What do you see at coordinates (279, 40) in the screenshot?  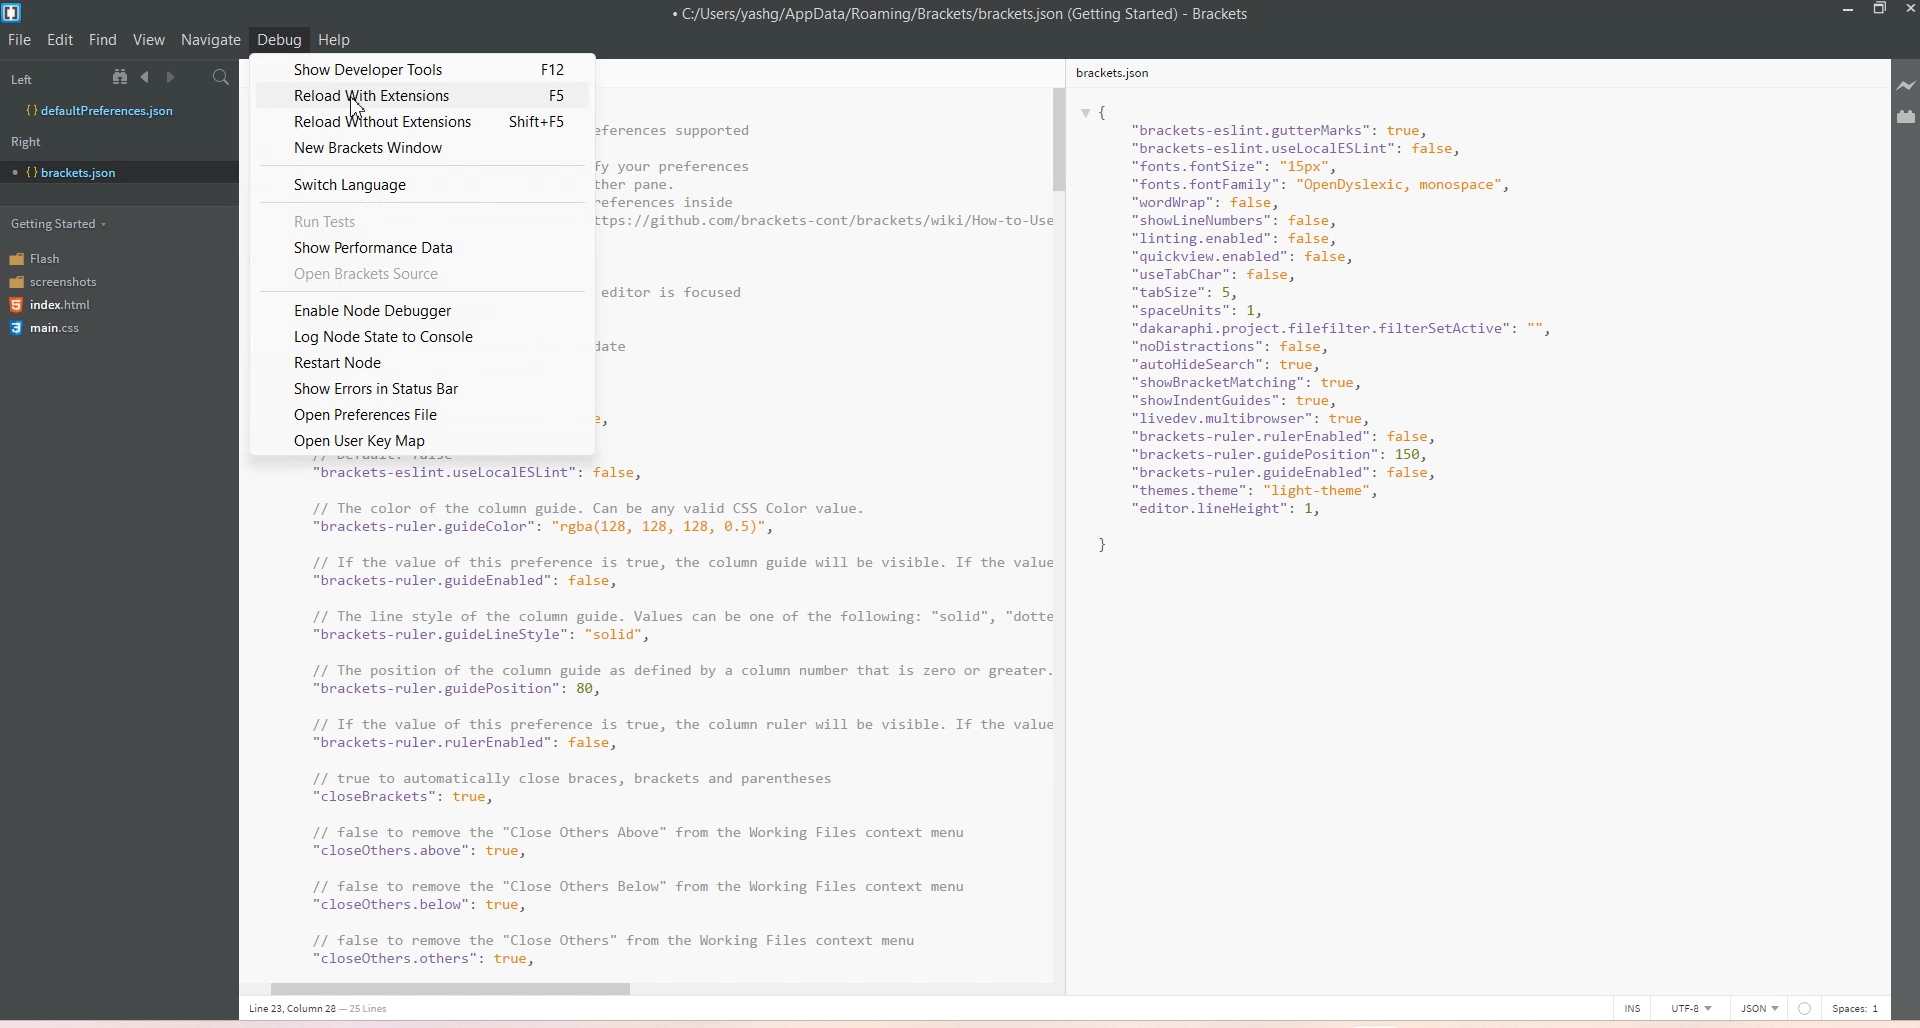 I see `Debug` at bounding box center [279, 40].